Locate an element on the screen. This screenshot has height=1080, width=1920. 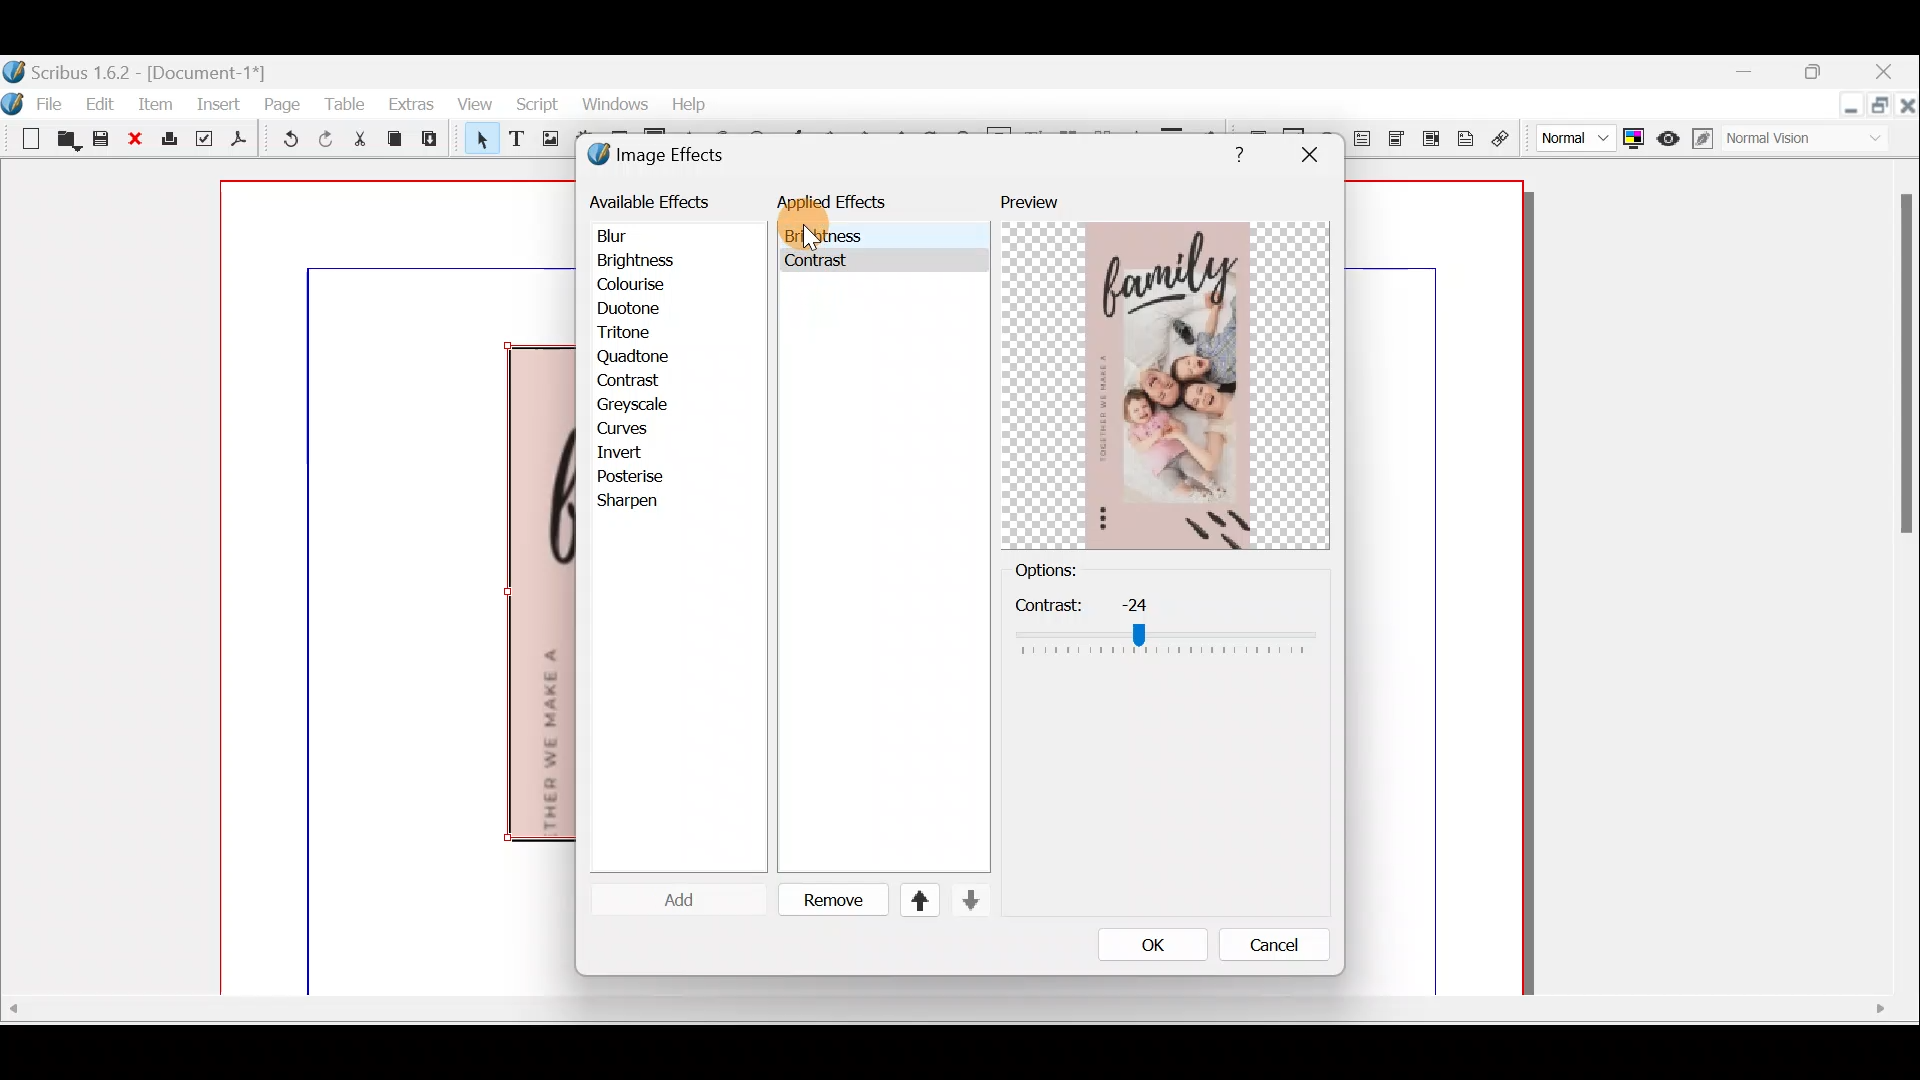
Posterise is located at coordinates (644, 475).